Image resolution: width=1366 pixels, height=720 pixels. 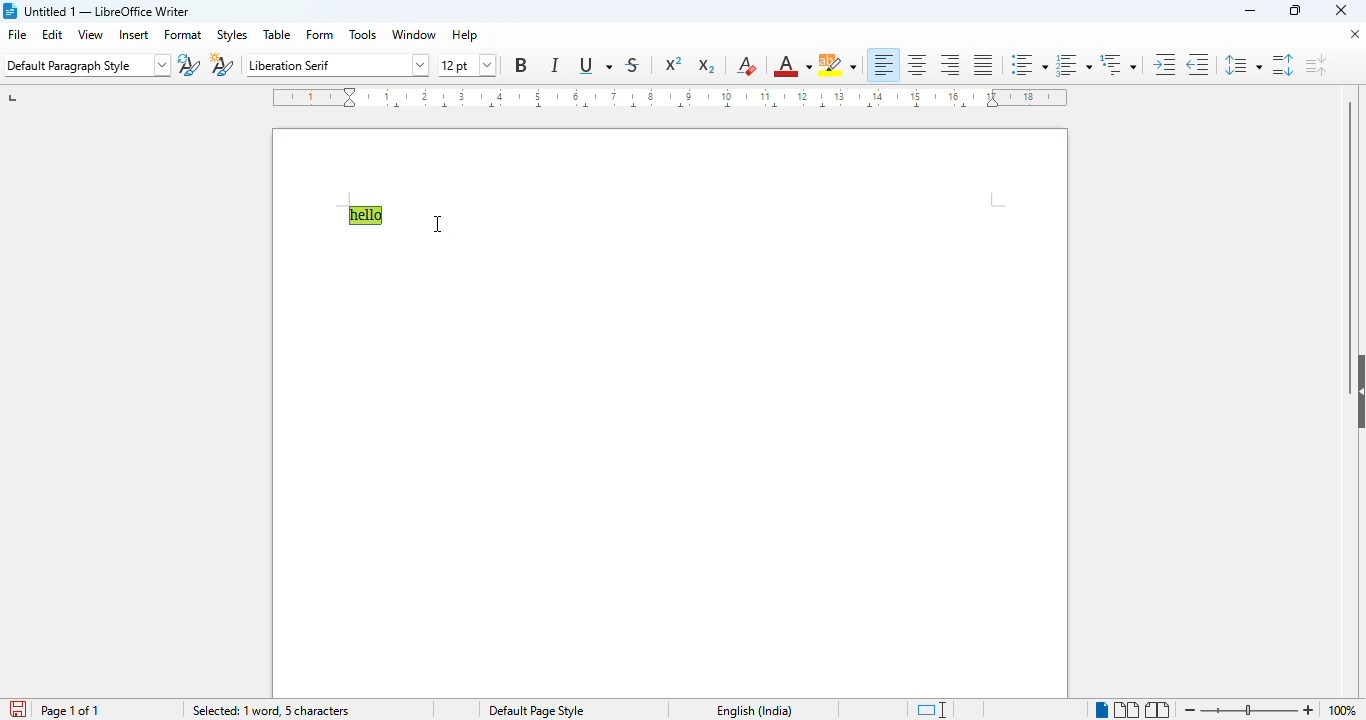 I want to click on 12 ptd, so click(x=454, y=63).